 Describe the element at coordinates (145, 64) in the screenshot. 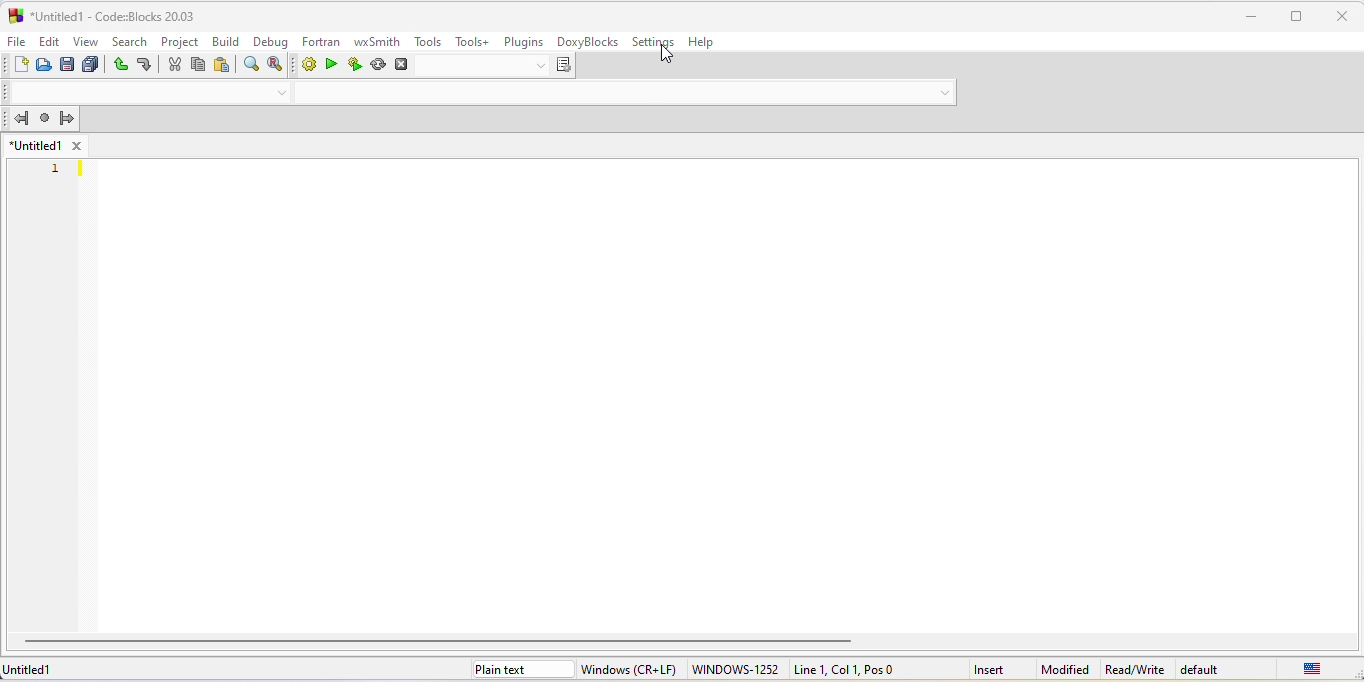

I see `redo` at that location.